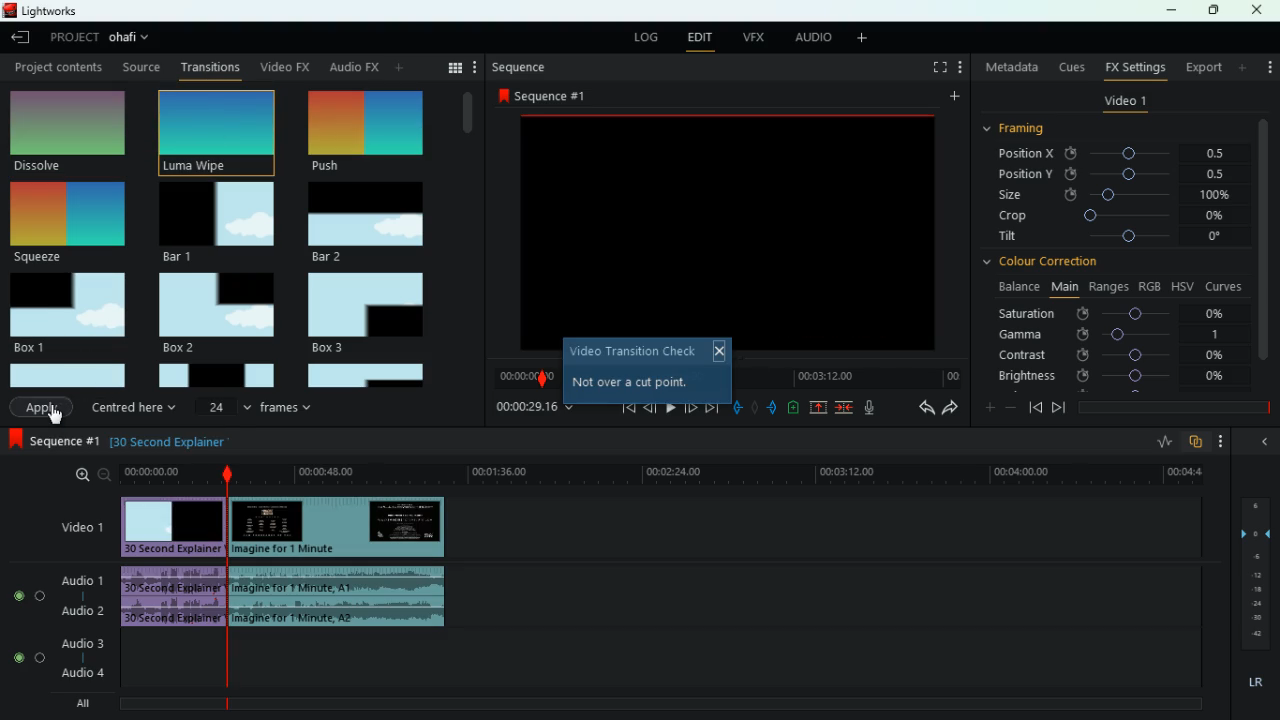  I want to click on video fx, so click(282, 68).